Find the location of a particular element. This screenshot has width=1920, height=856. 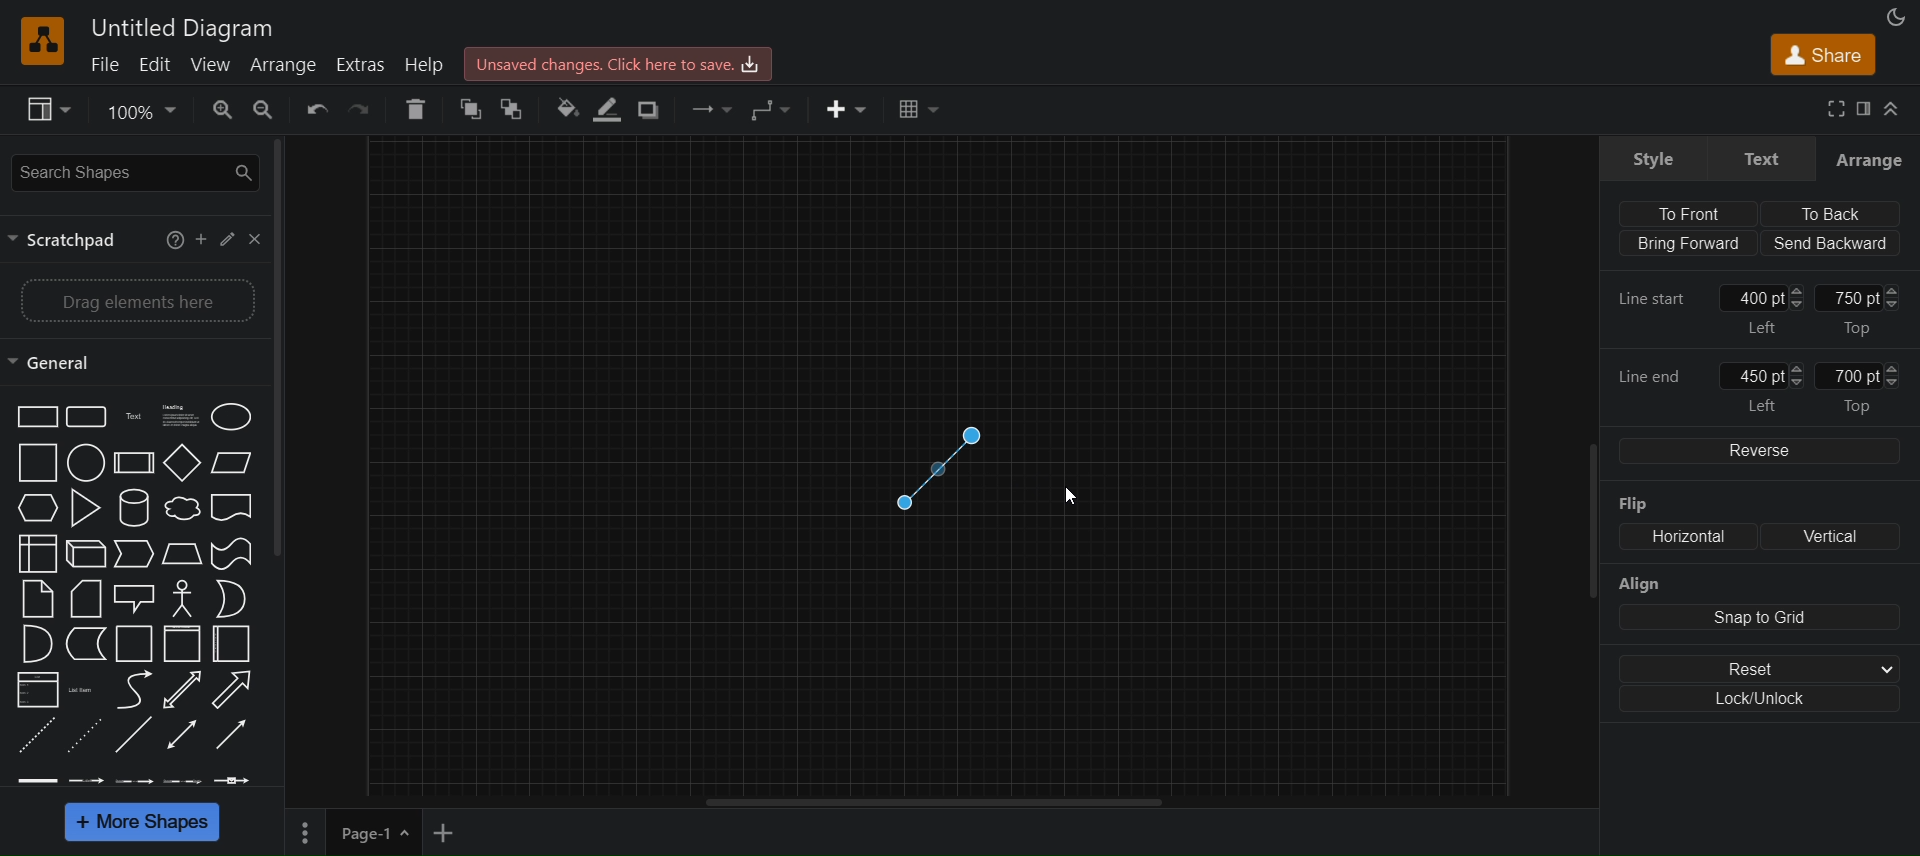

line end is located at coordinates (1656, 376).